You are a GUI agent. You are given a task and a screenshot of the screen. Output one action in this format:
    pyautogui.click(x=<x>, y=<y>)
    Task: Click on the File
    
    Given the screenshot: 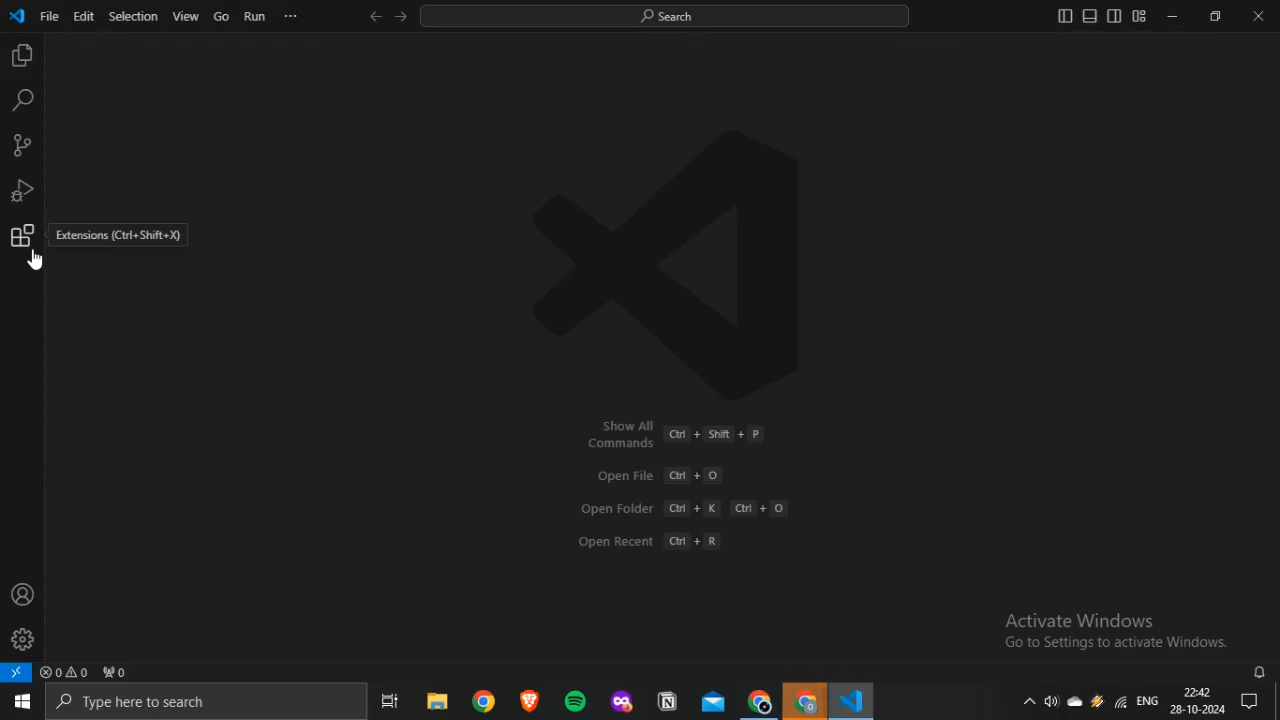 What is the action you would take?
    pyautogui.click(x=49, y=16)
    